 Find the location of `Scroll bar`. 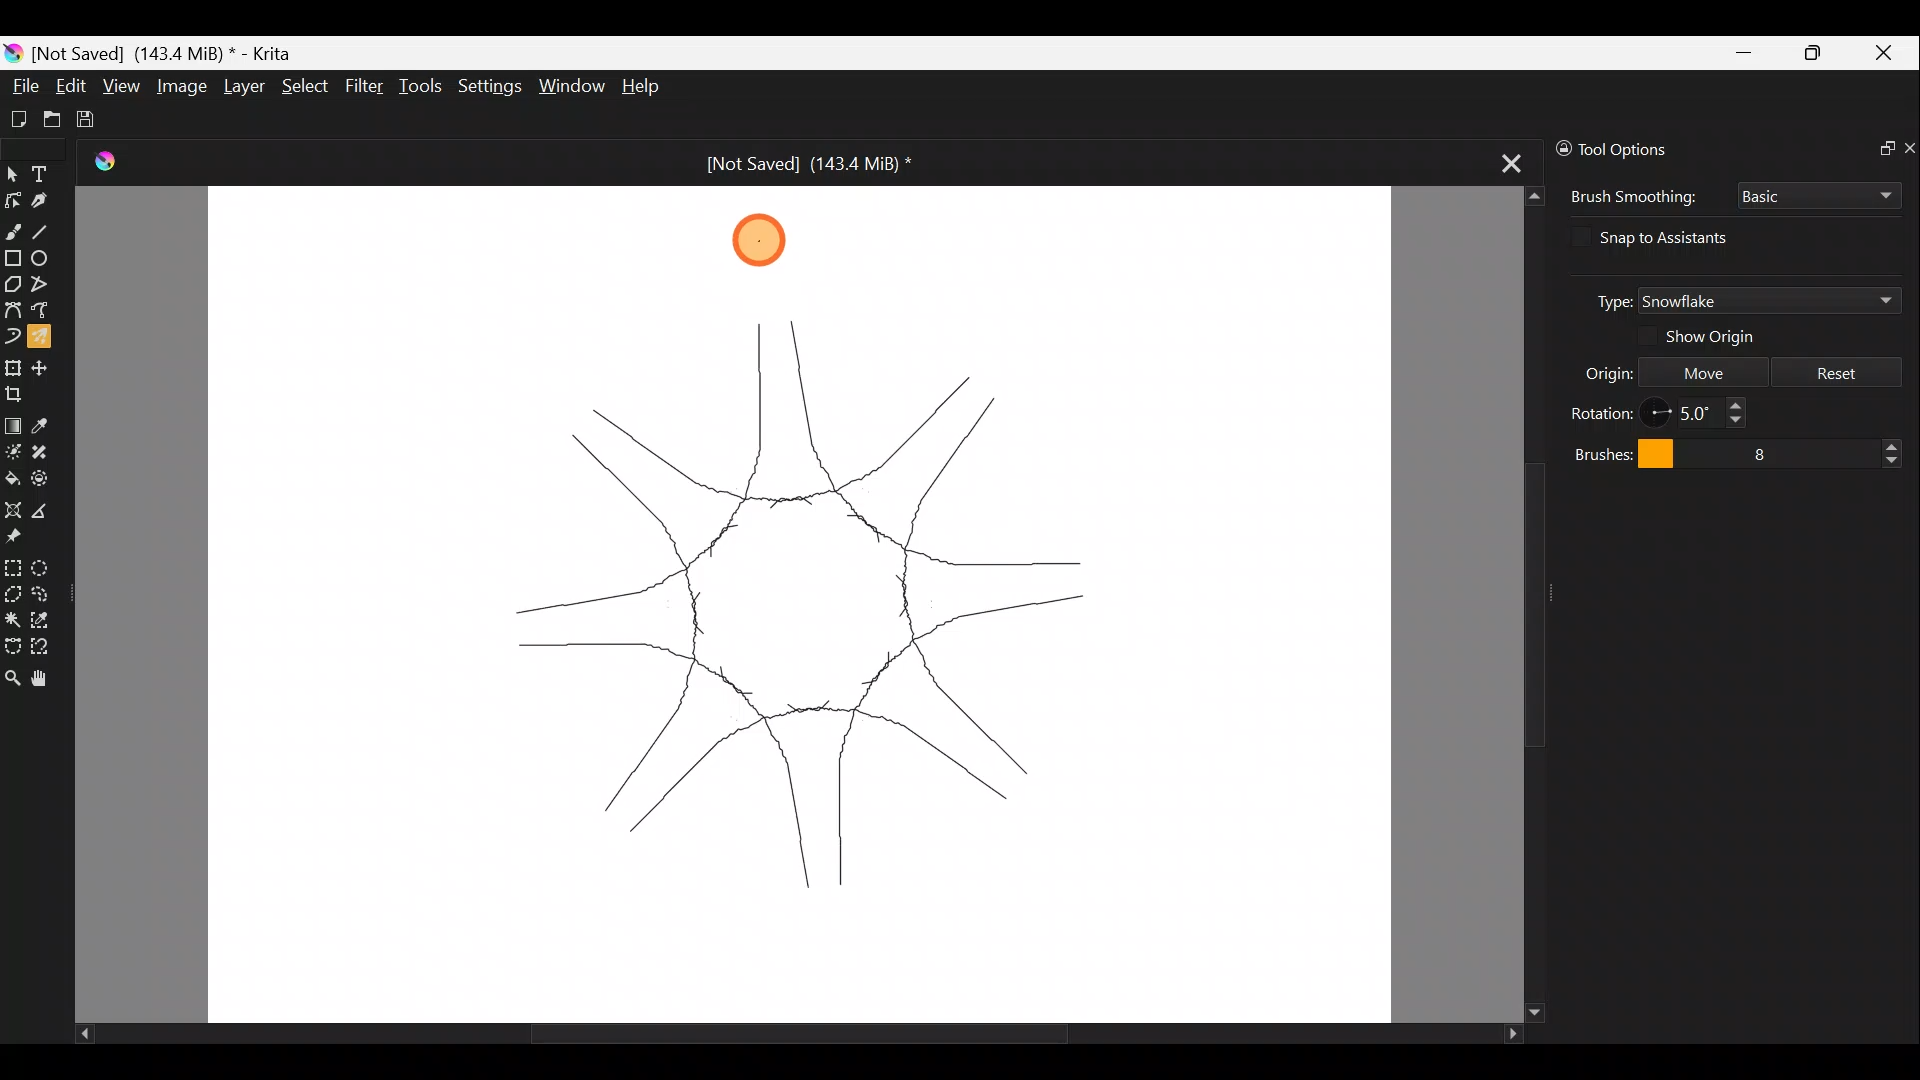

Scroll bar is located at coordinates (766, 1032).